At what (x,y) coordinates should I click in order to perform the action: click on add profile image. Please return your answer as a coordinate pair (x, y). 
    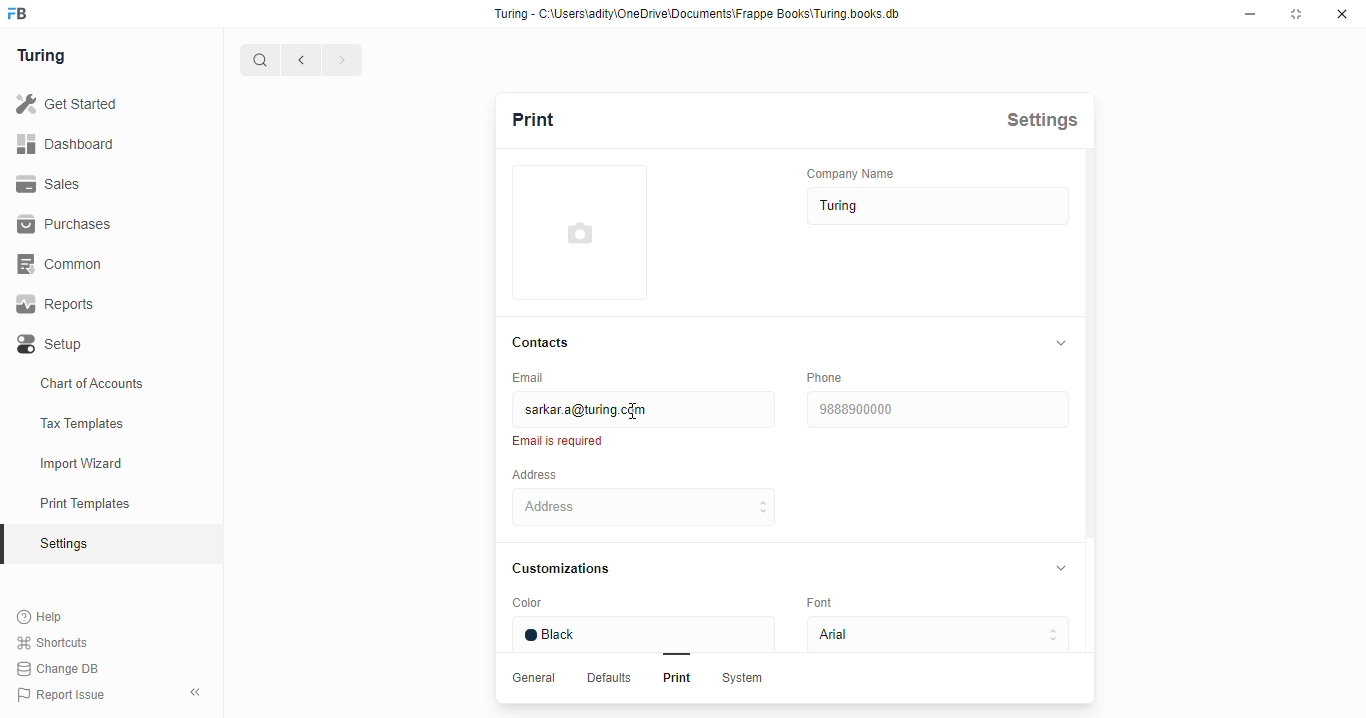
    Looking at the image, I should click on (580, 243).